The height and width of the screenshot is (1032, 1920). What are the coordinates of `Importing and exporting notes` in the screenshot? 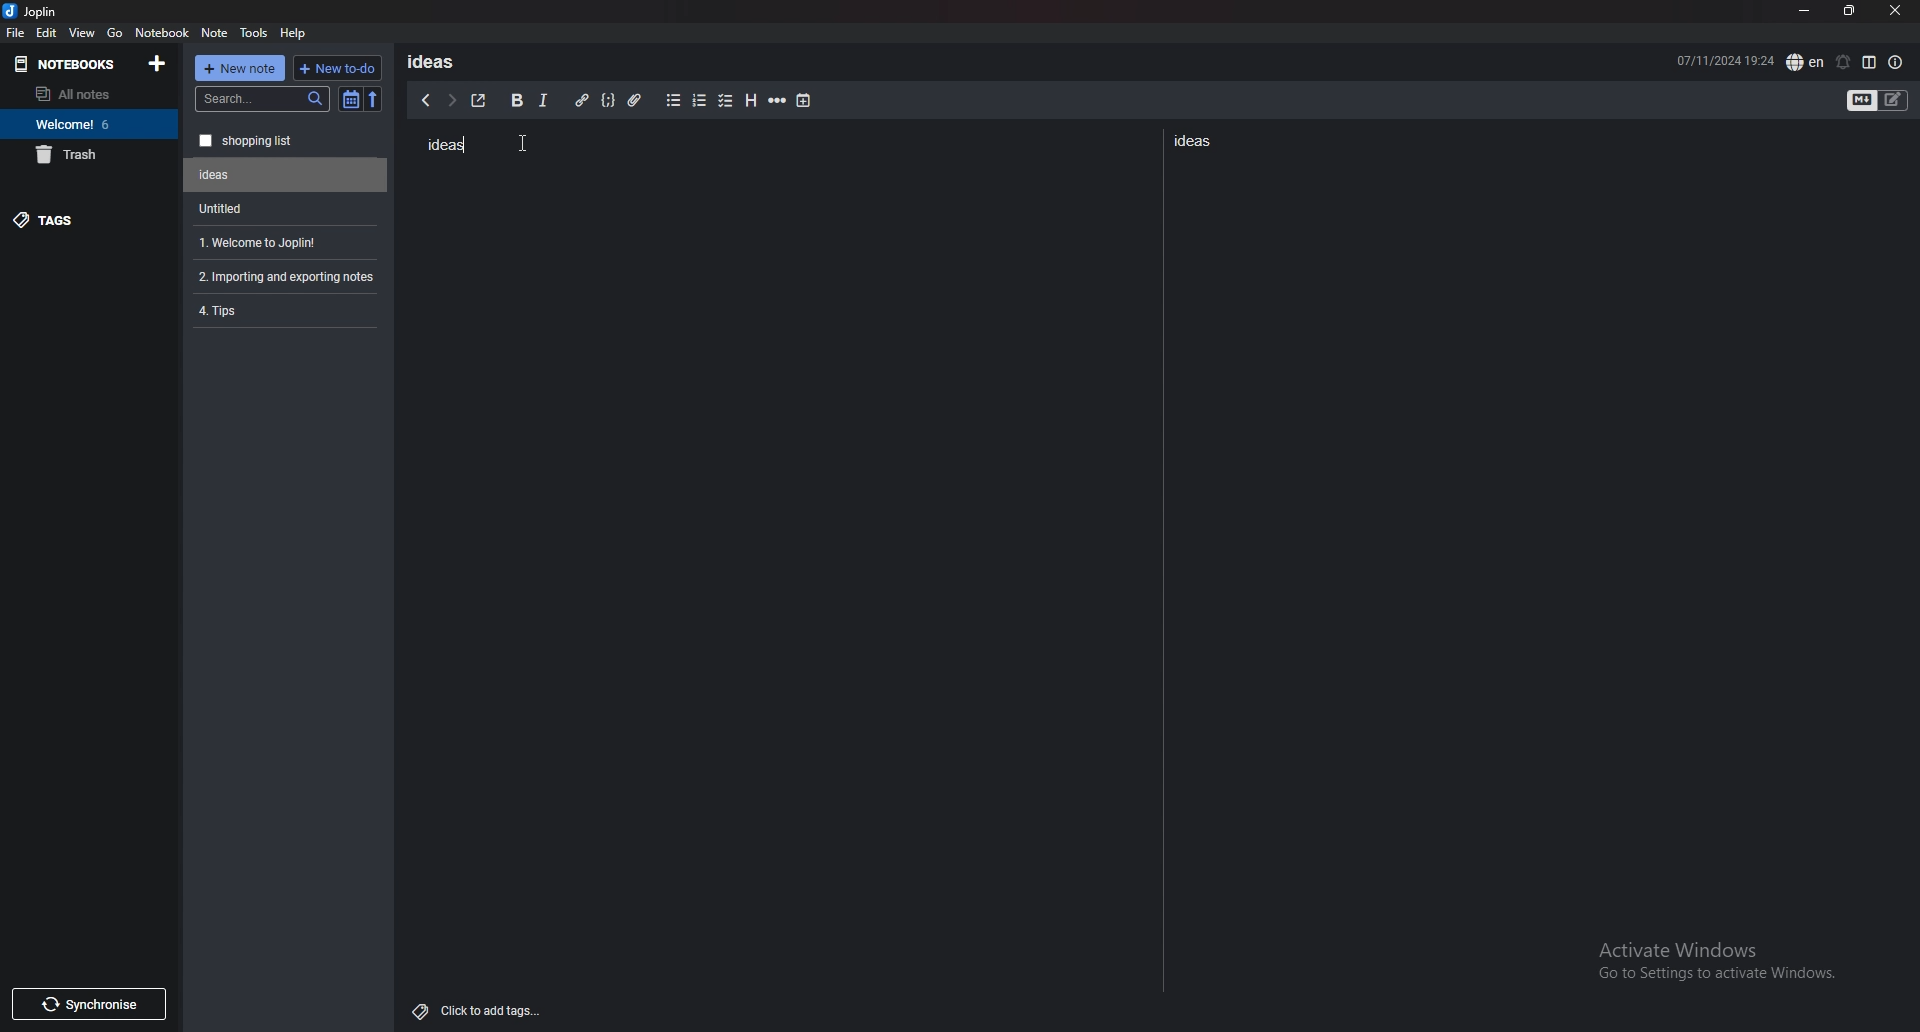 It's located at (289, 277).